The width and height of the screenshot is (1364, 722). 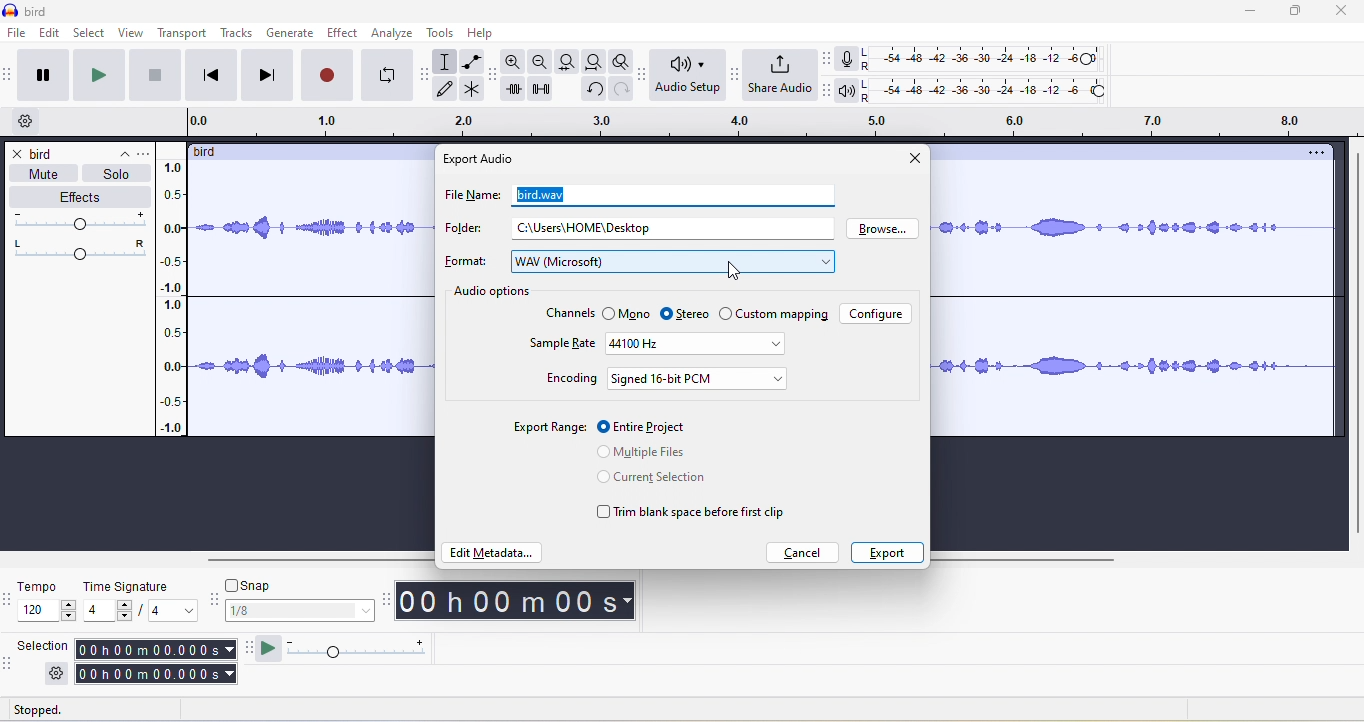 I want to click on export range, so click(x=547, y=426).